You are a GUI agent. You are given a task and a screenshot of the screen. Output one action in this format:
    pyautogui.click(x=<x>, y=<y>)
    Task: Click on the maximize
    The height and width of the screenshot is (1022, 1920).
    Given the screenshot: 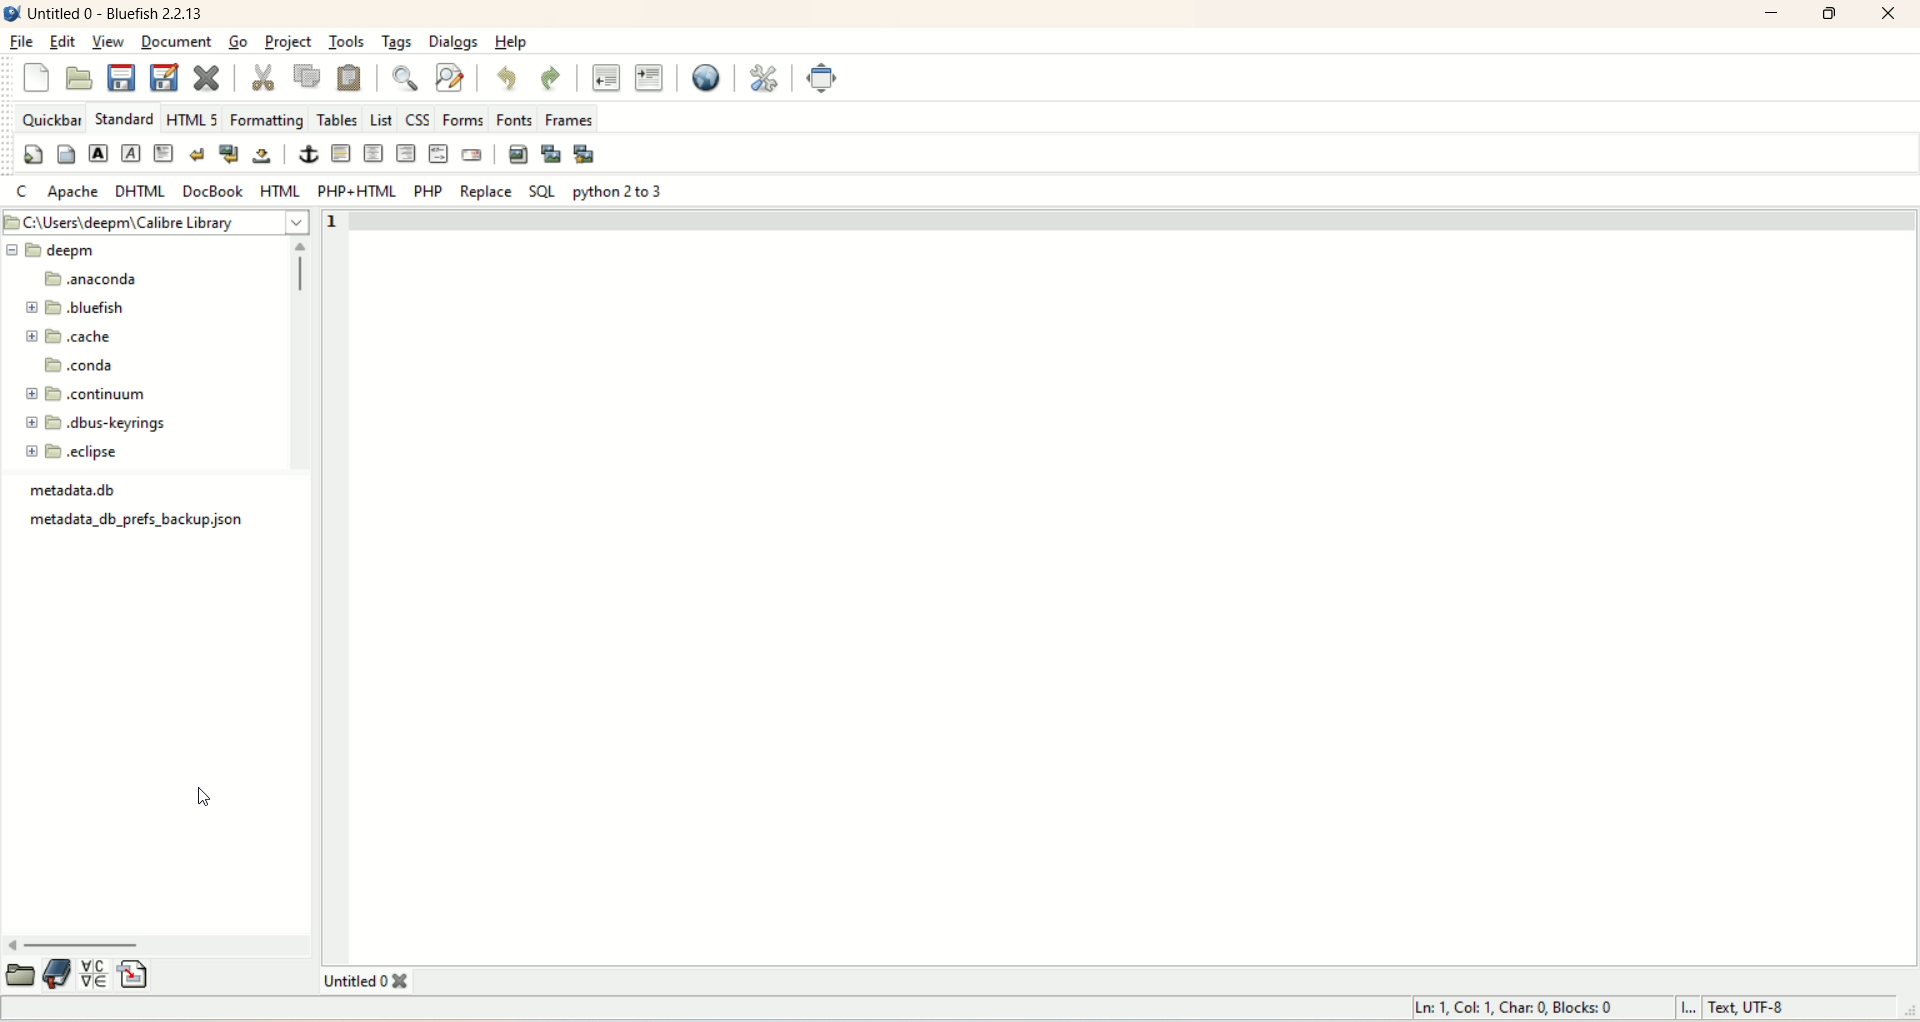 What is the action you would take?
    pyautogui.click(x=1831, y=15)
    